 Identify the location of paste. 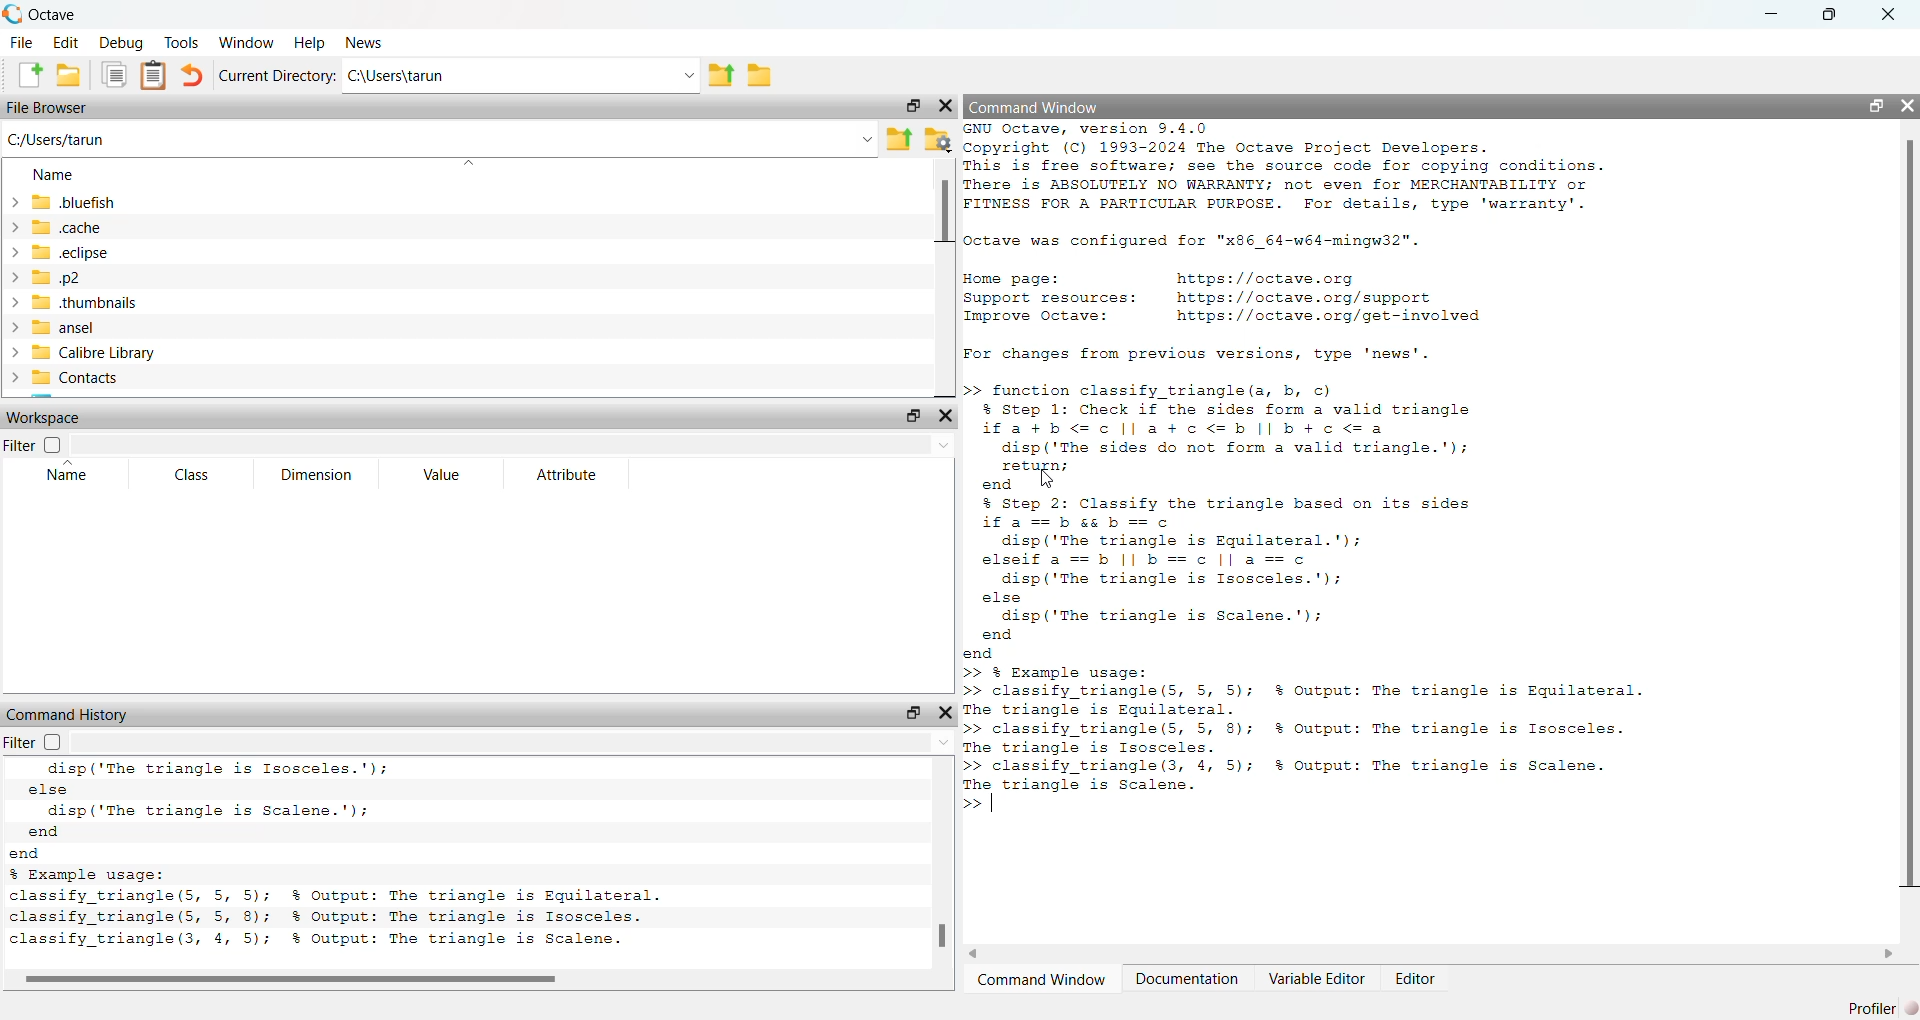
(153, 76).